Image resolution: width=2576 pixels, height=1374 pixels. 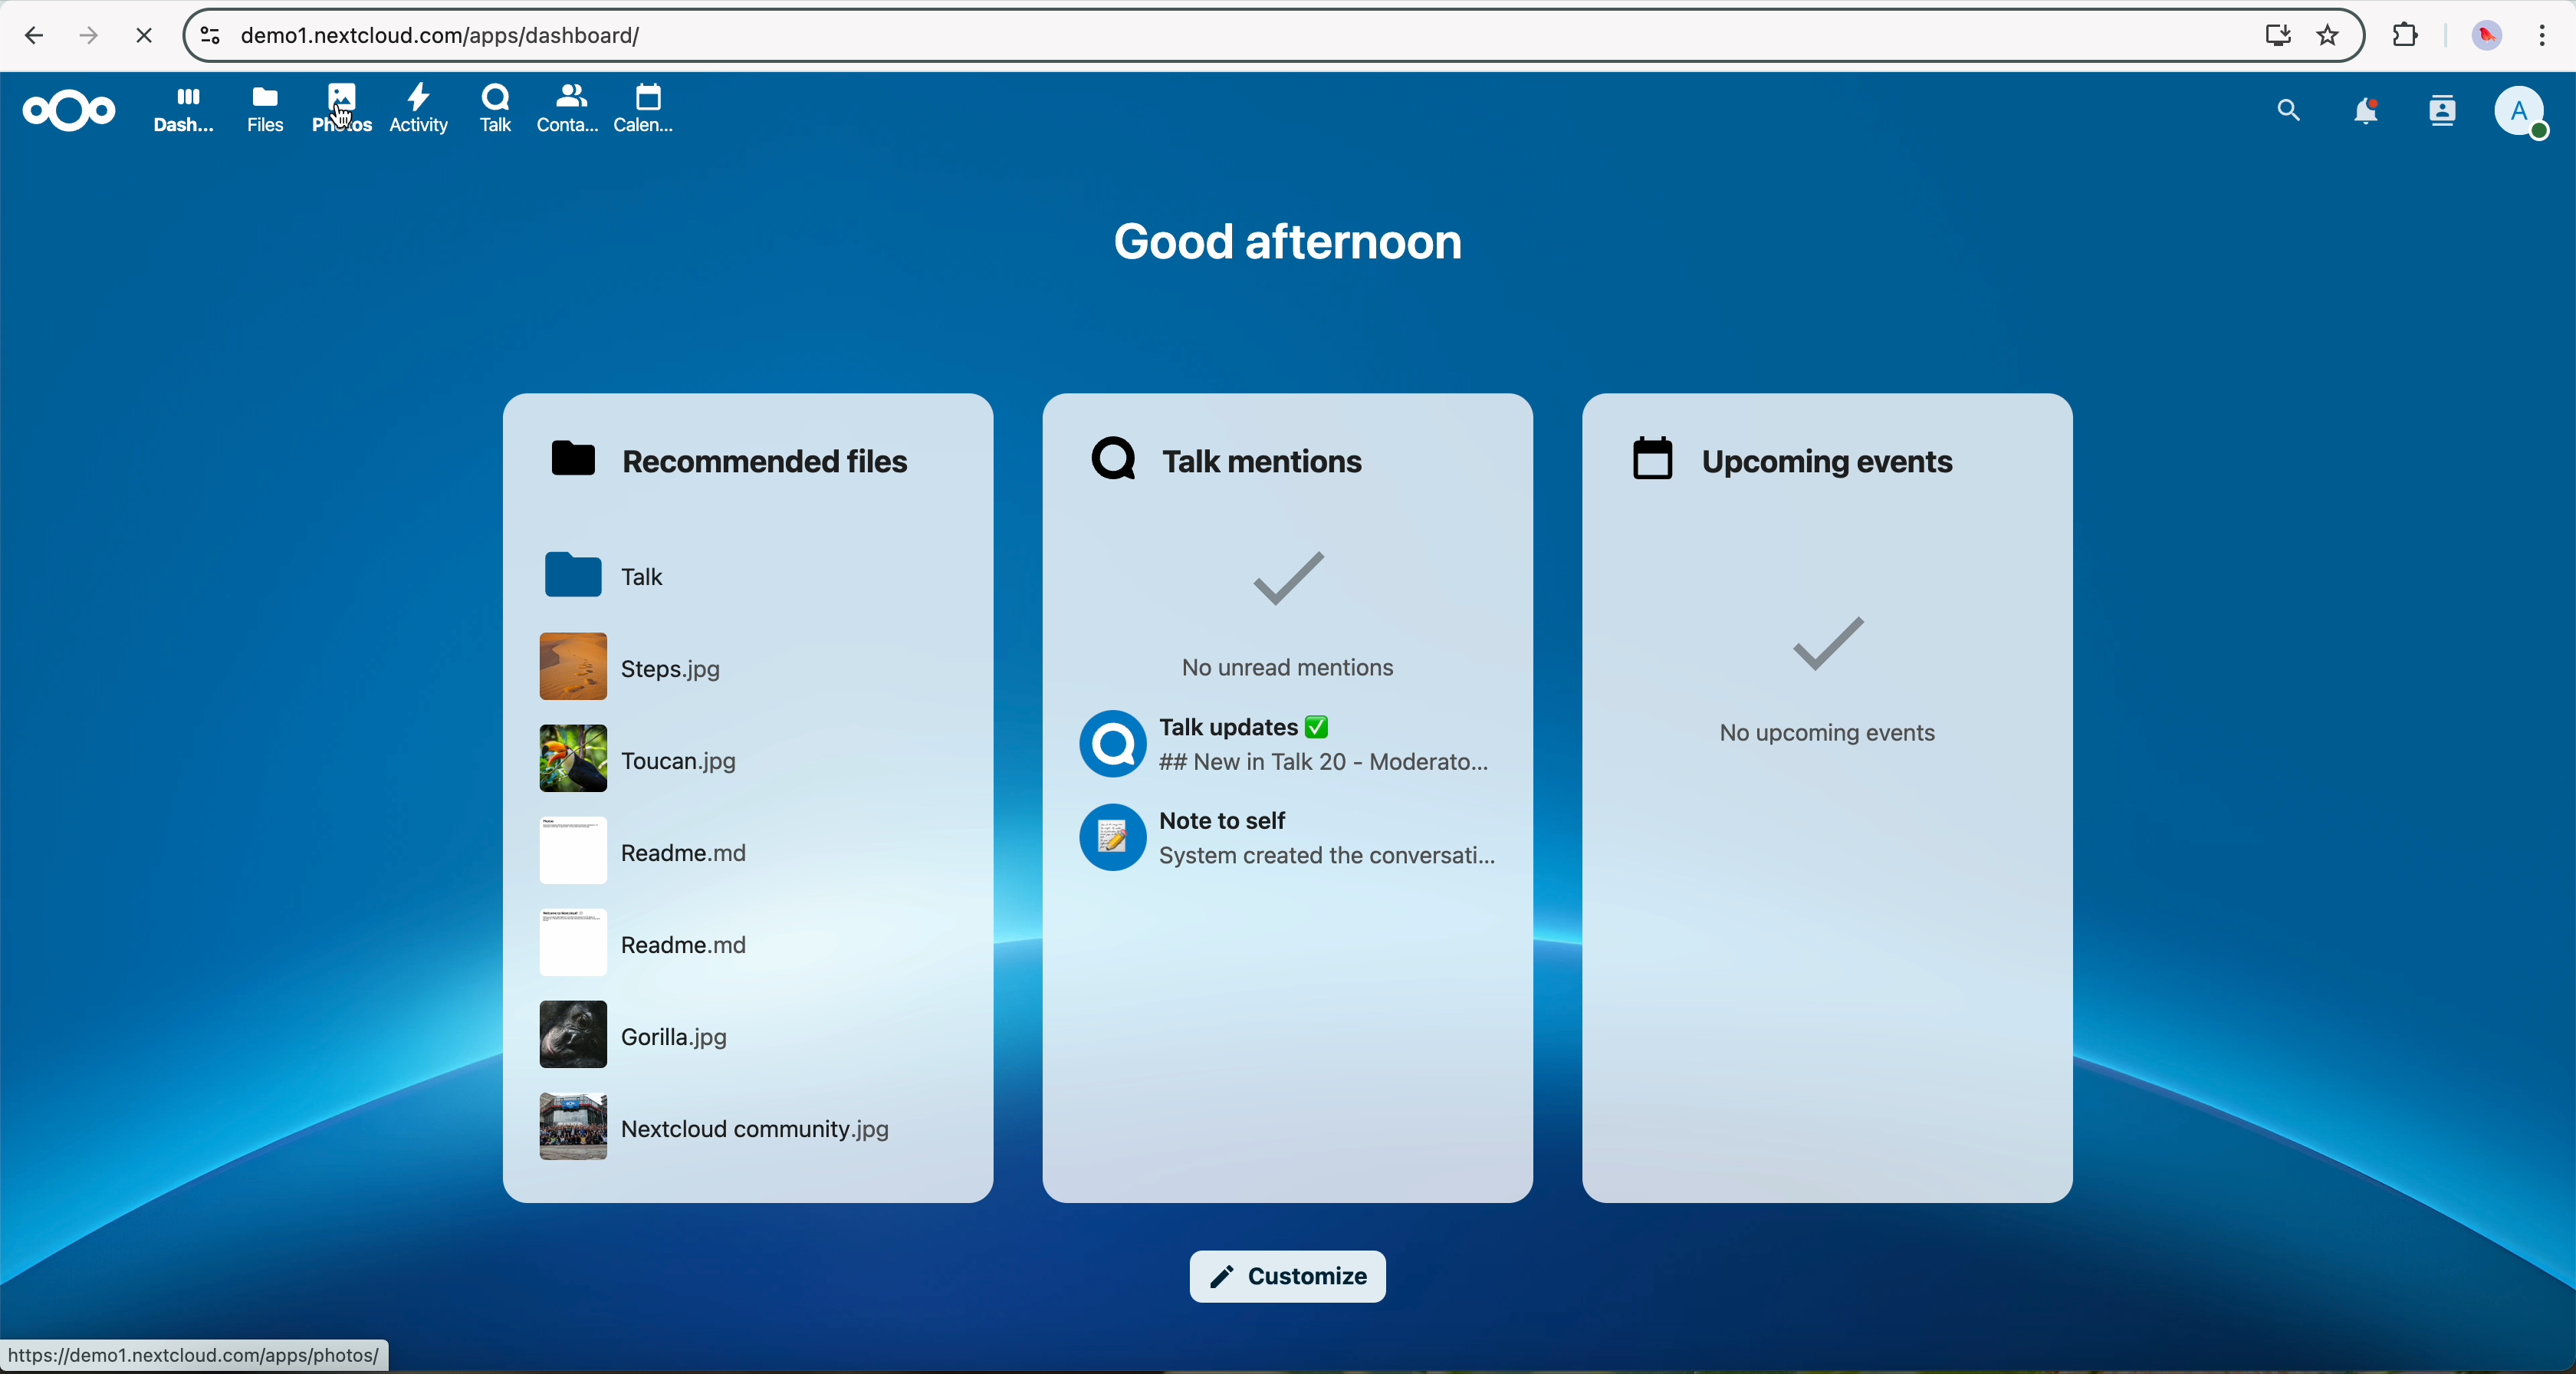 I want to click on readme file, so click(x=646, y=947).